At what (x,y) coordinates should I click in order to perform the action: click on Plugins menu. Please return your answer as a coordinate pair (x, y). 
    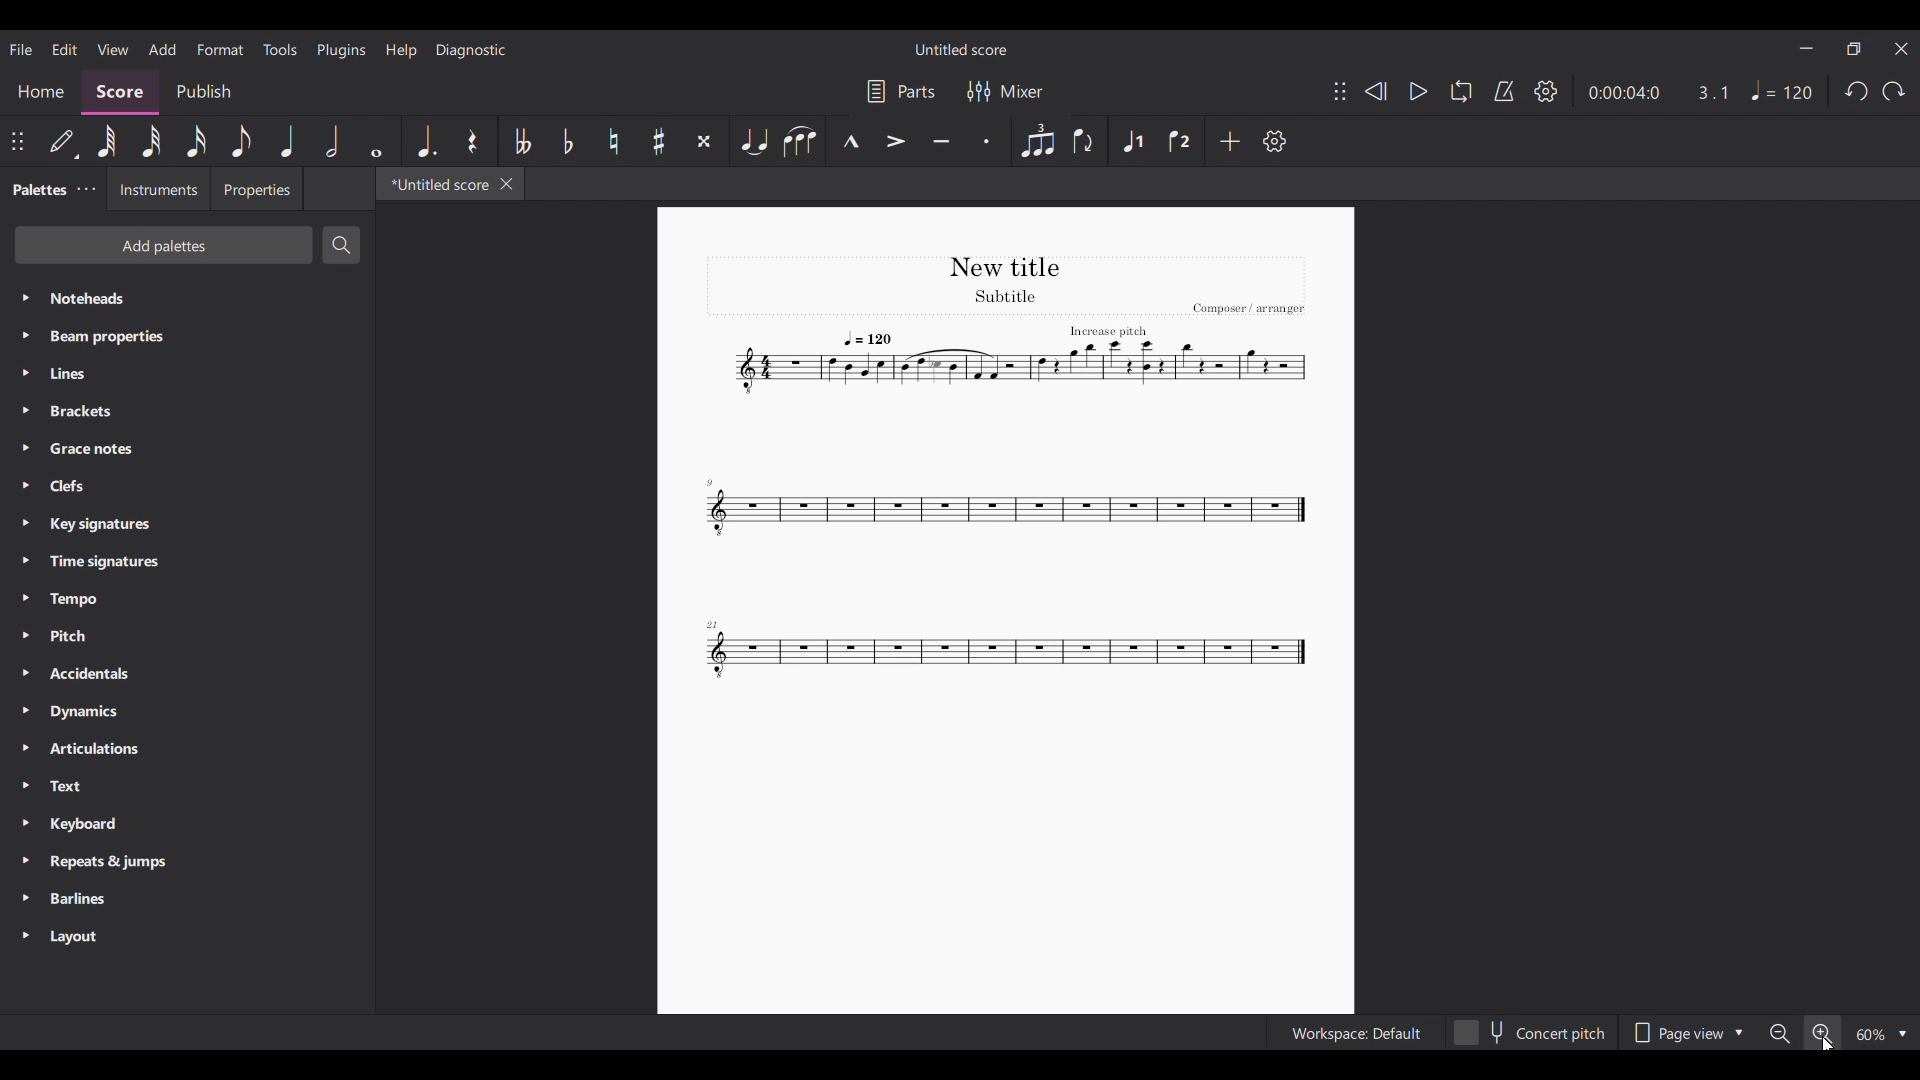
    Looking at the image, I should click on (341, 51).